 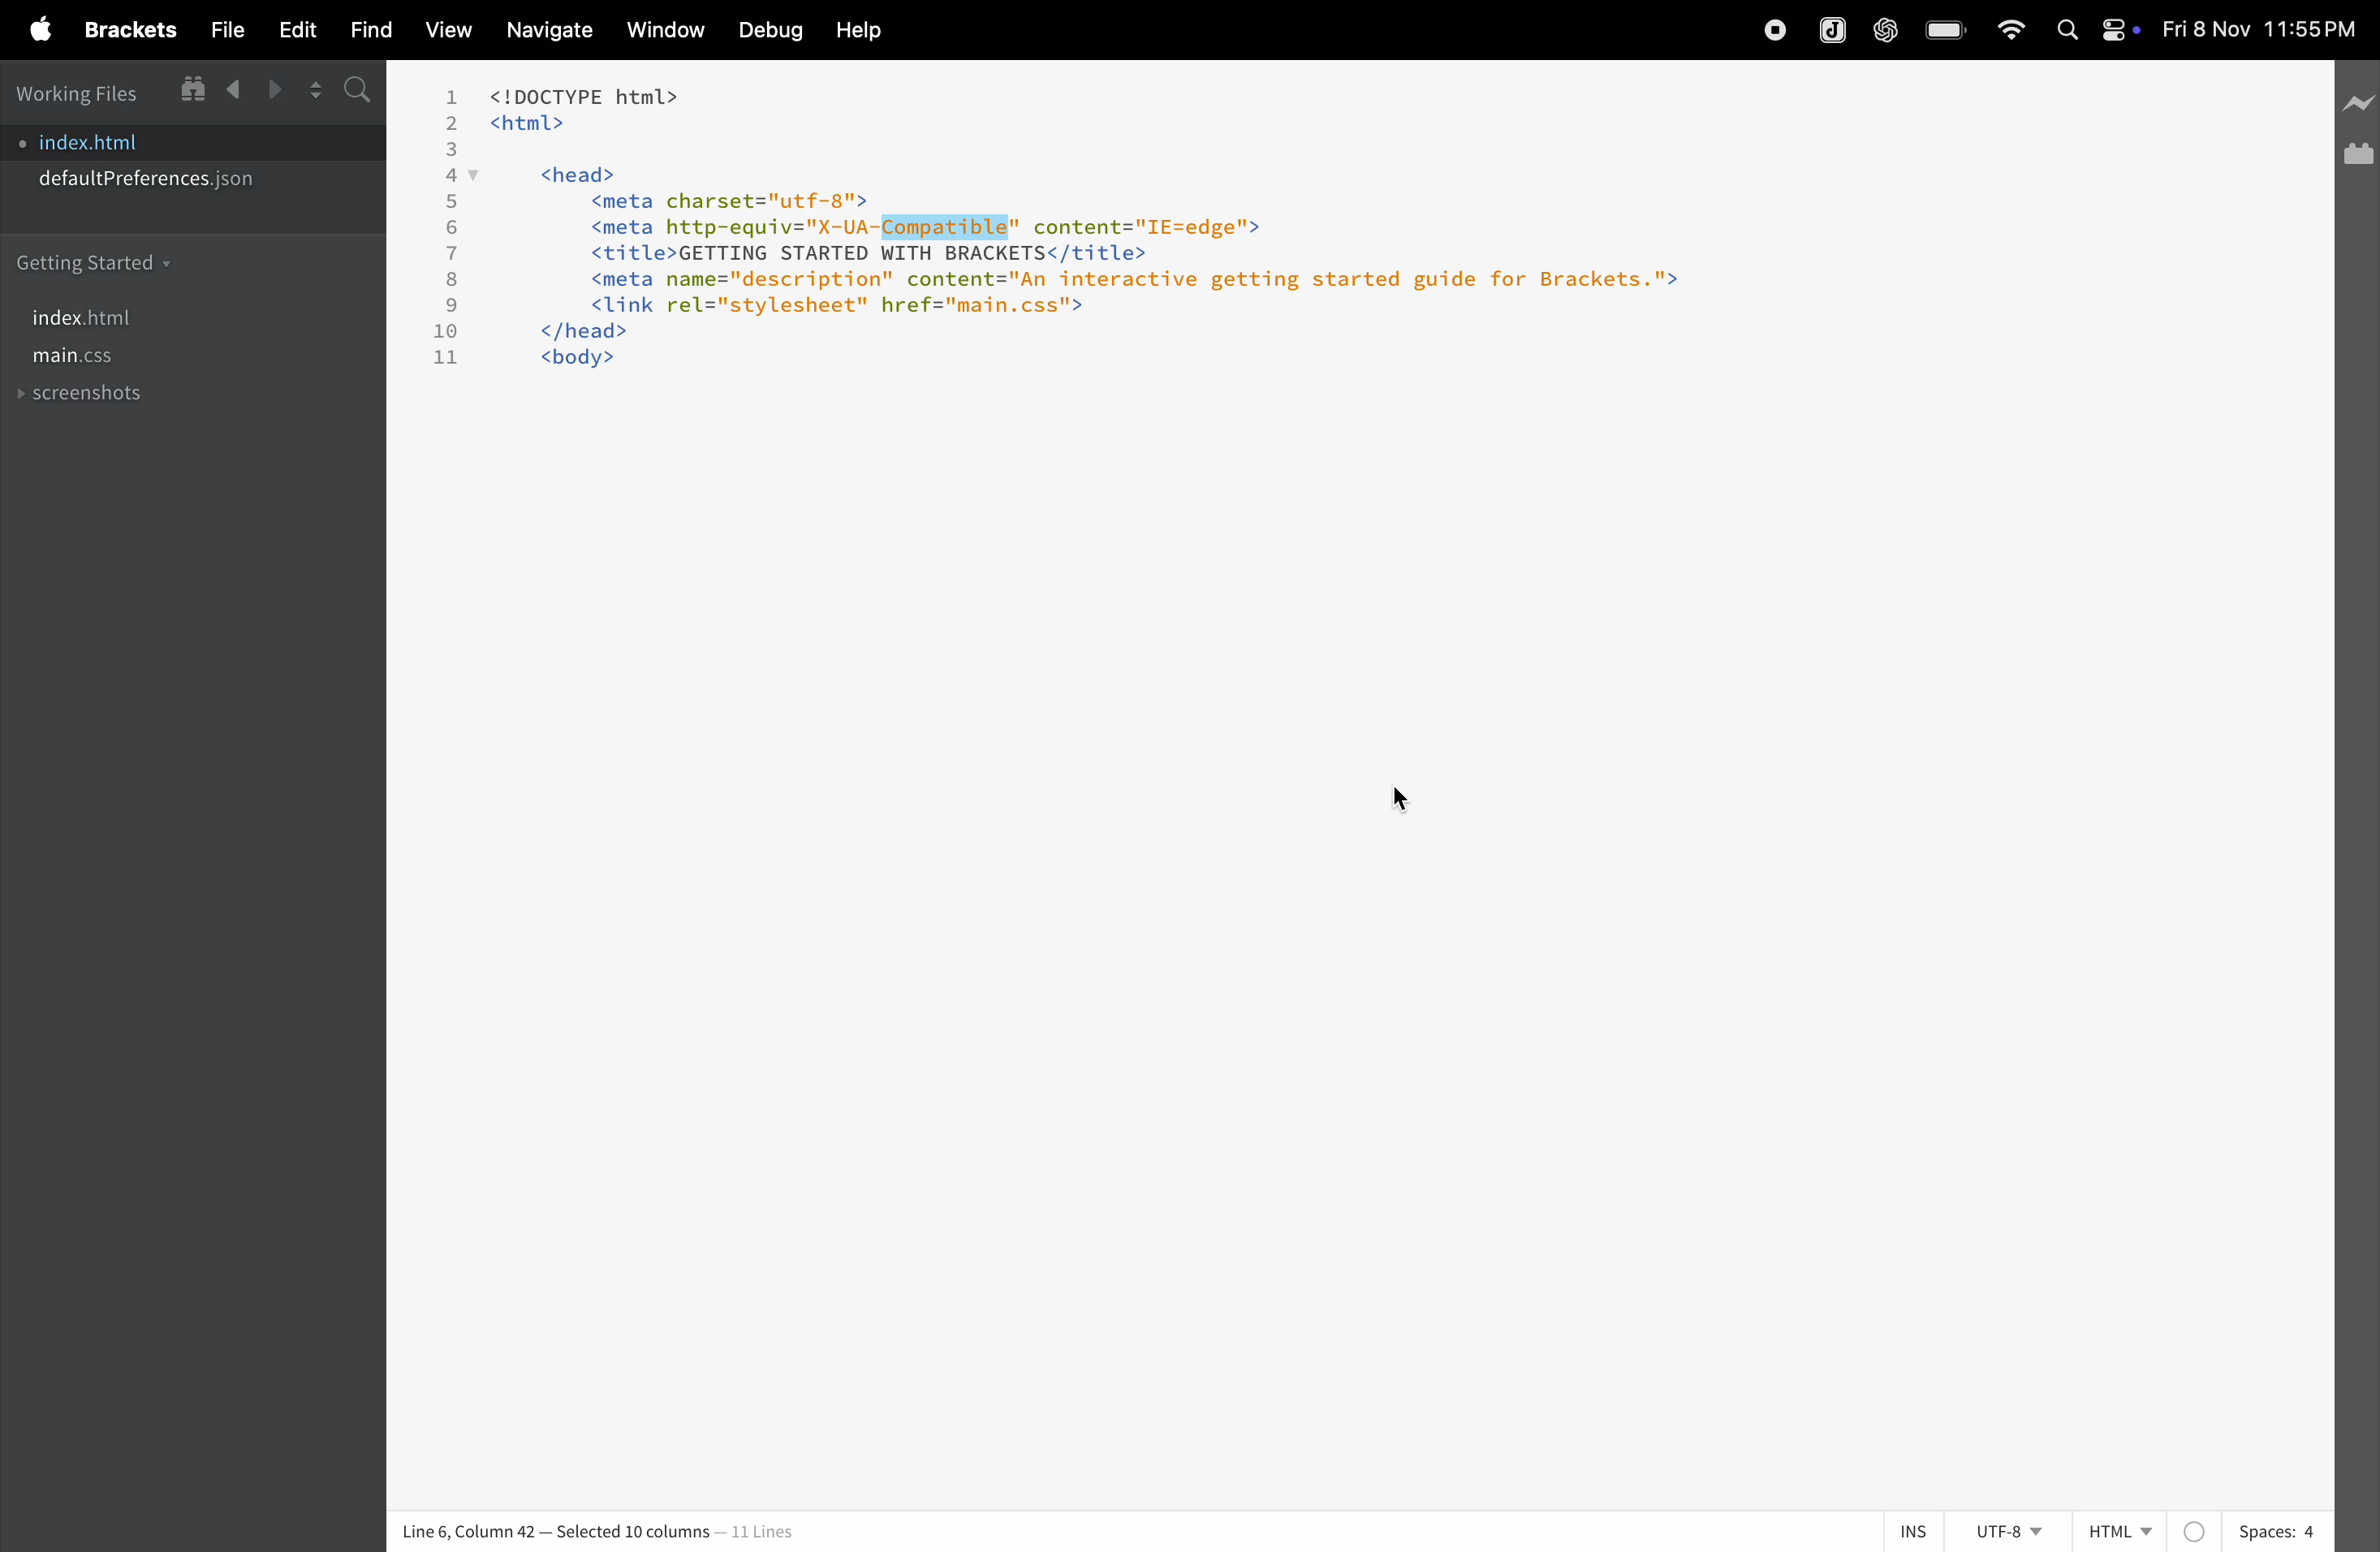 I want to click on wifi, so click(x=2010, y=31).